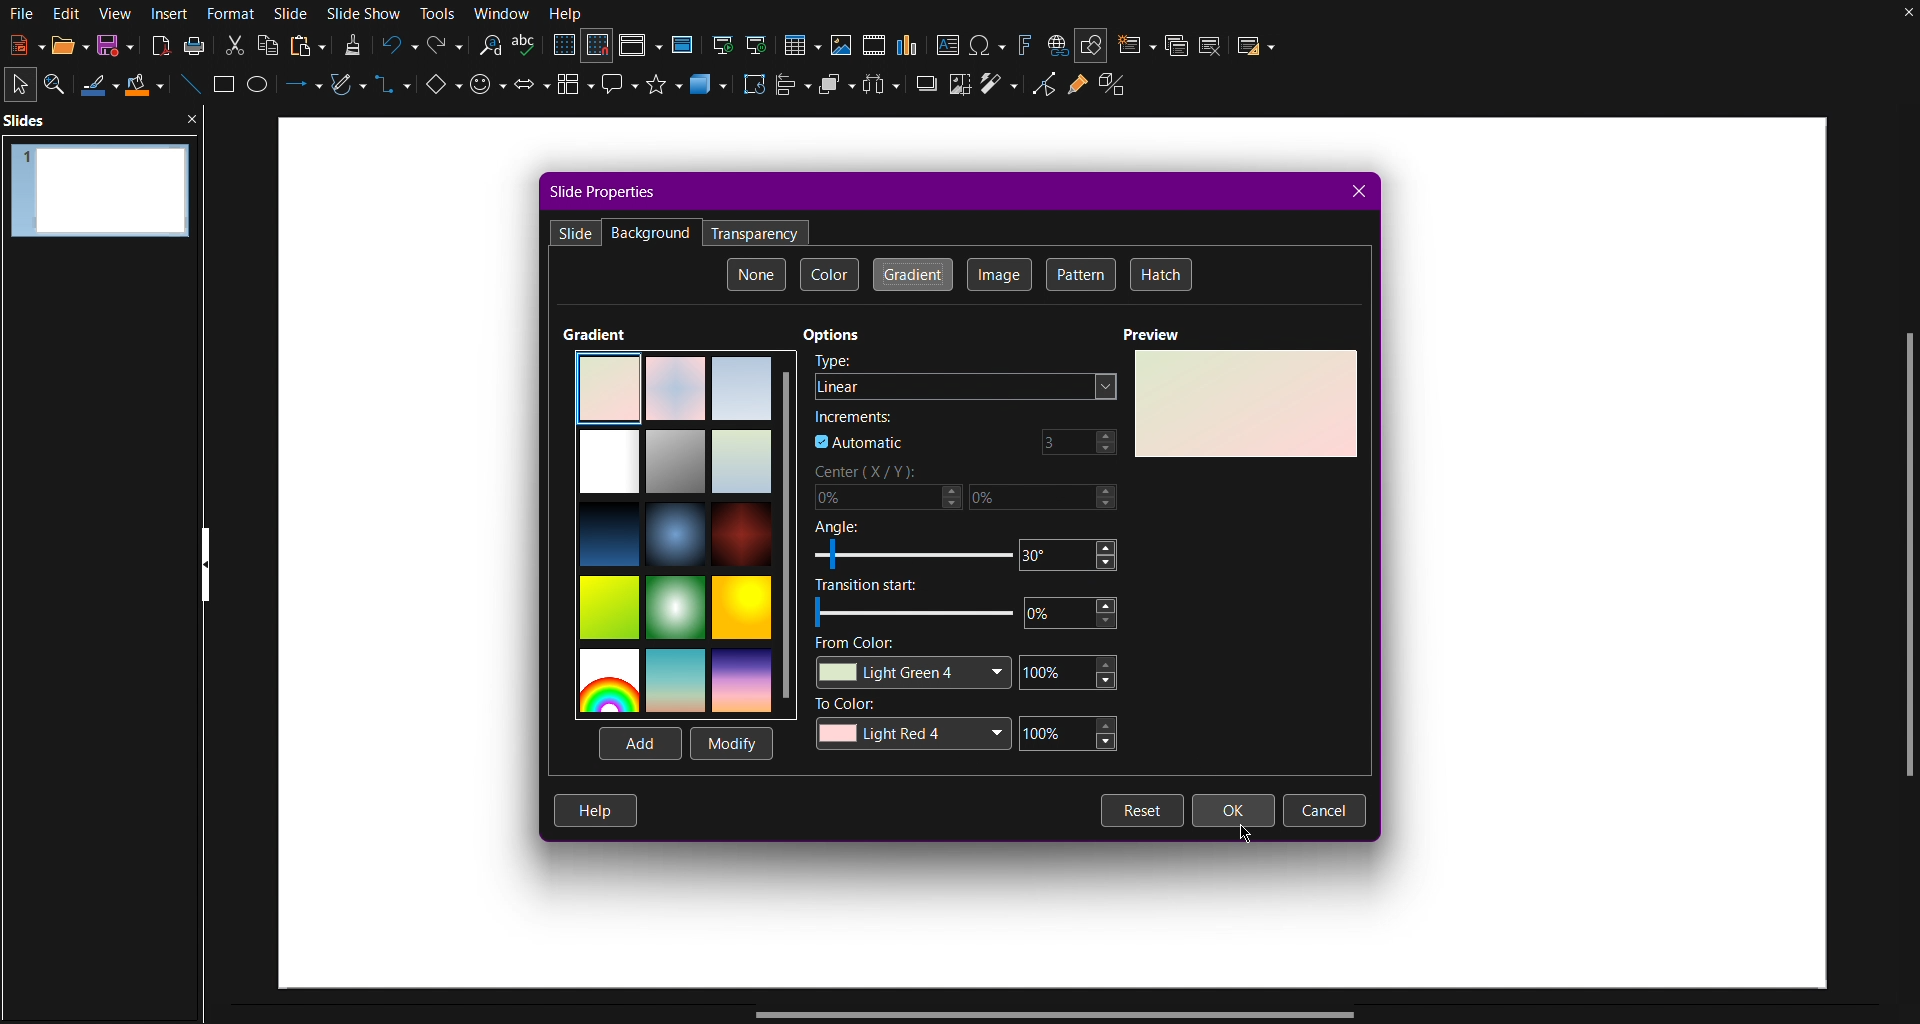 Image resolution: width=1920 pixels, height=1024 pixels. Describe the element at coordinates (835, 362) in the screenshot. I see `Type` at that location.